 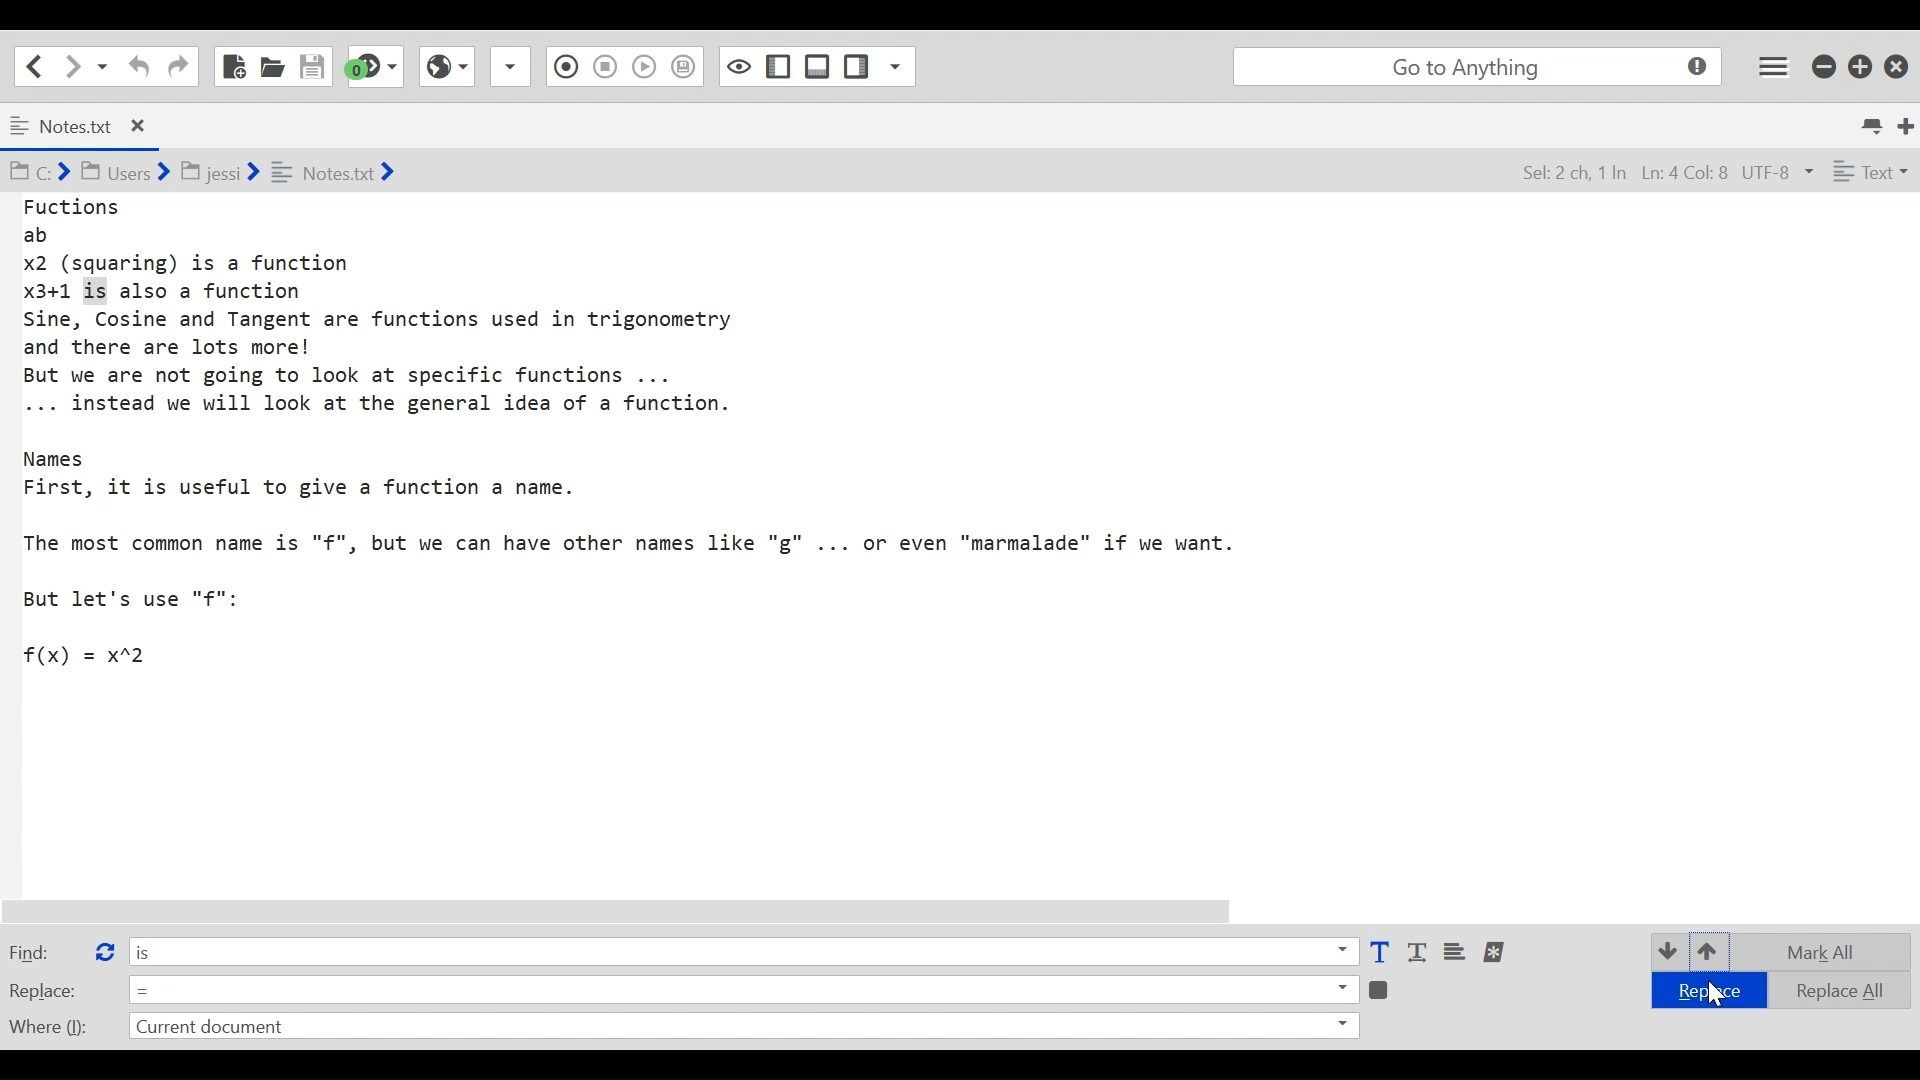 What do you see at coordinates (136, 66) in the screenshot?
I see `Undo` at bounding box center [136, 66].